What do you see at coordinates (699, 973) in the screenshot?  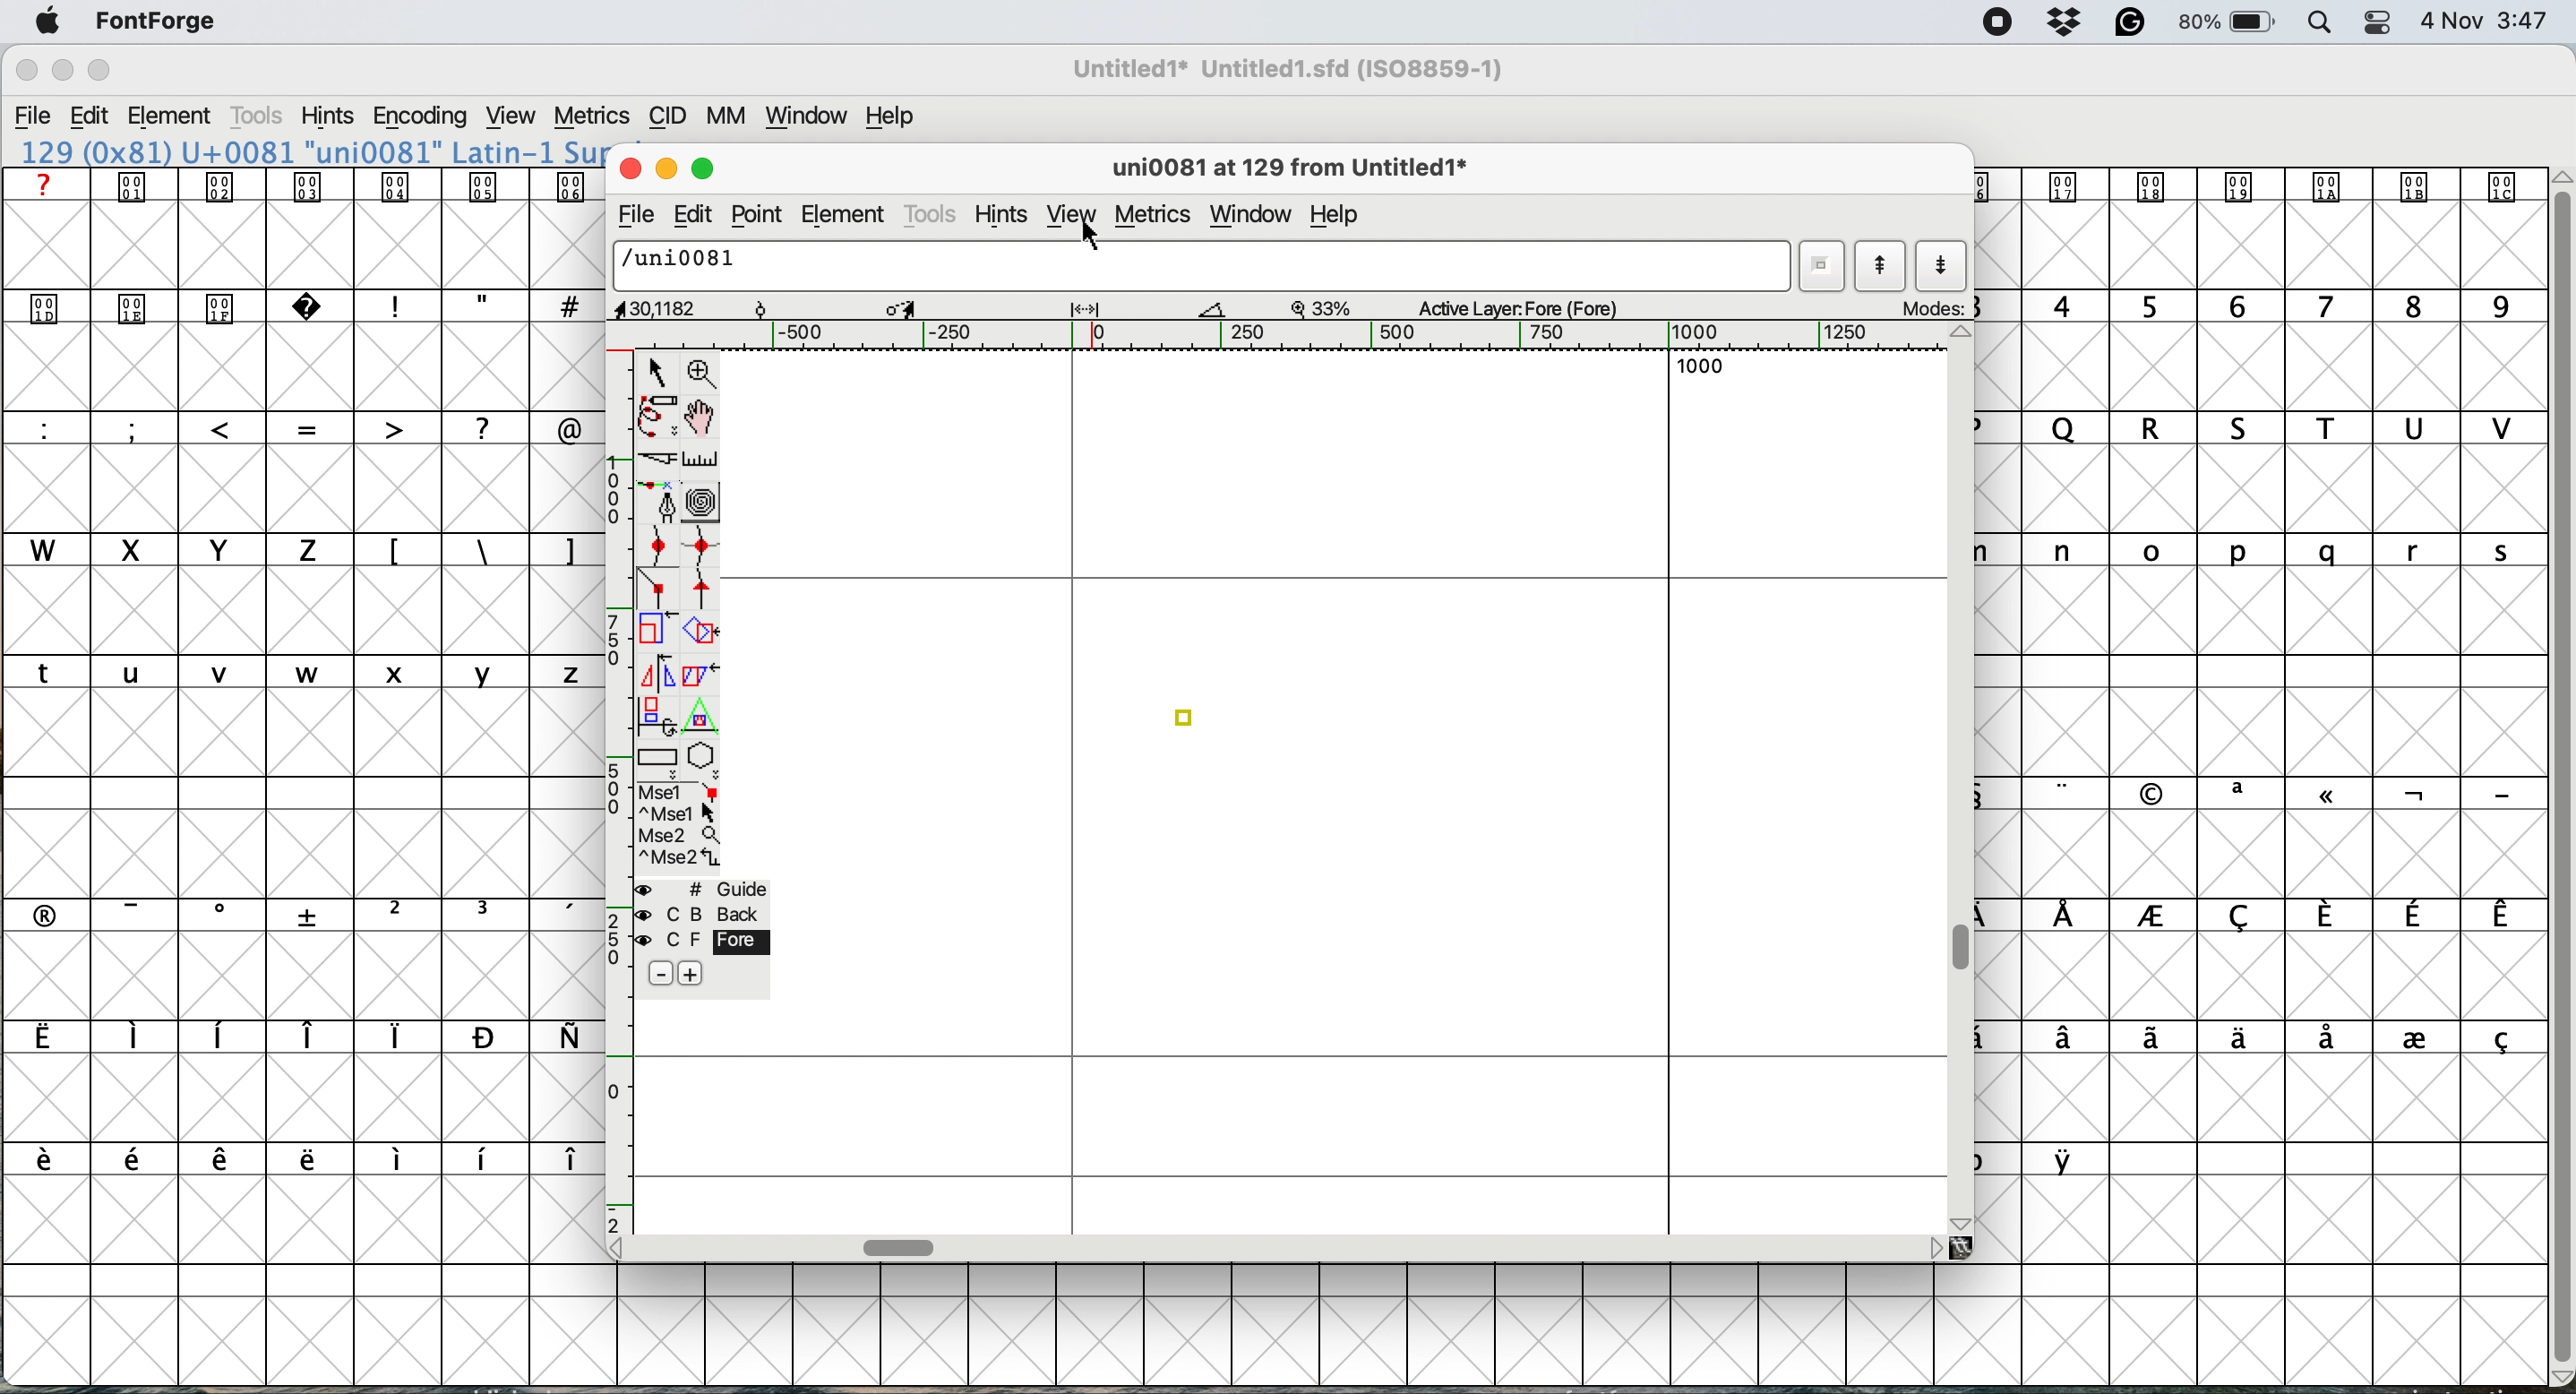 I see `add` at bounding box center [699, 973].